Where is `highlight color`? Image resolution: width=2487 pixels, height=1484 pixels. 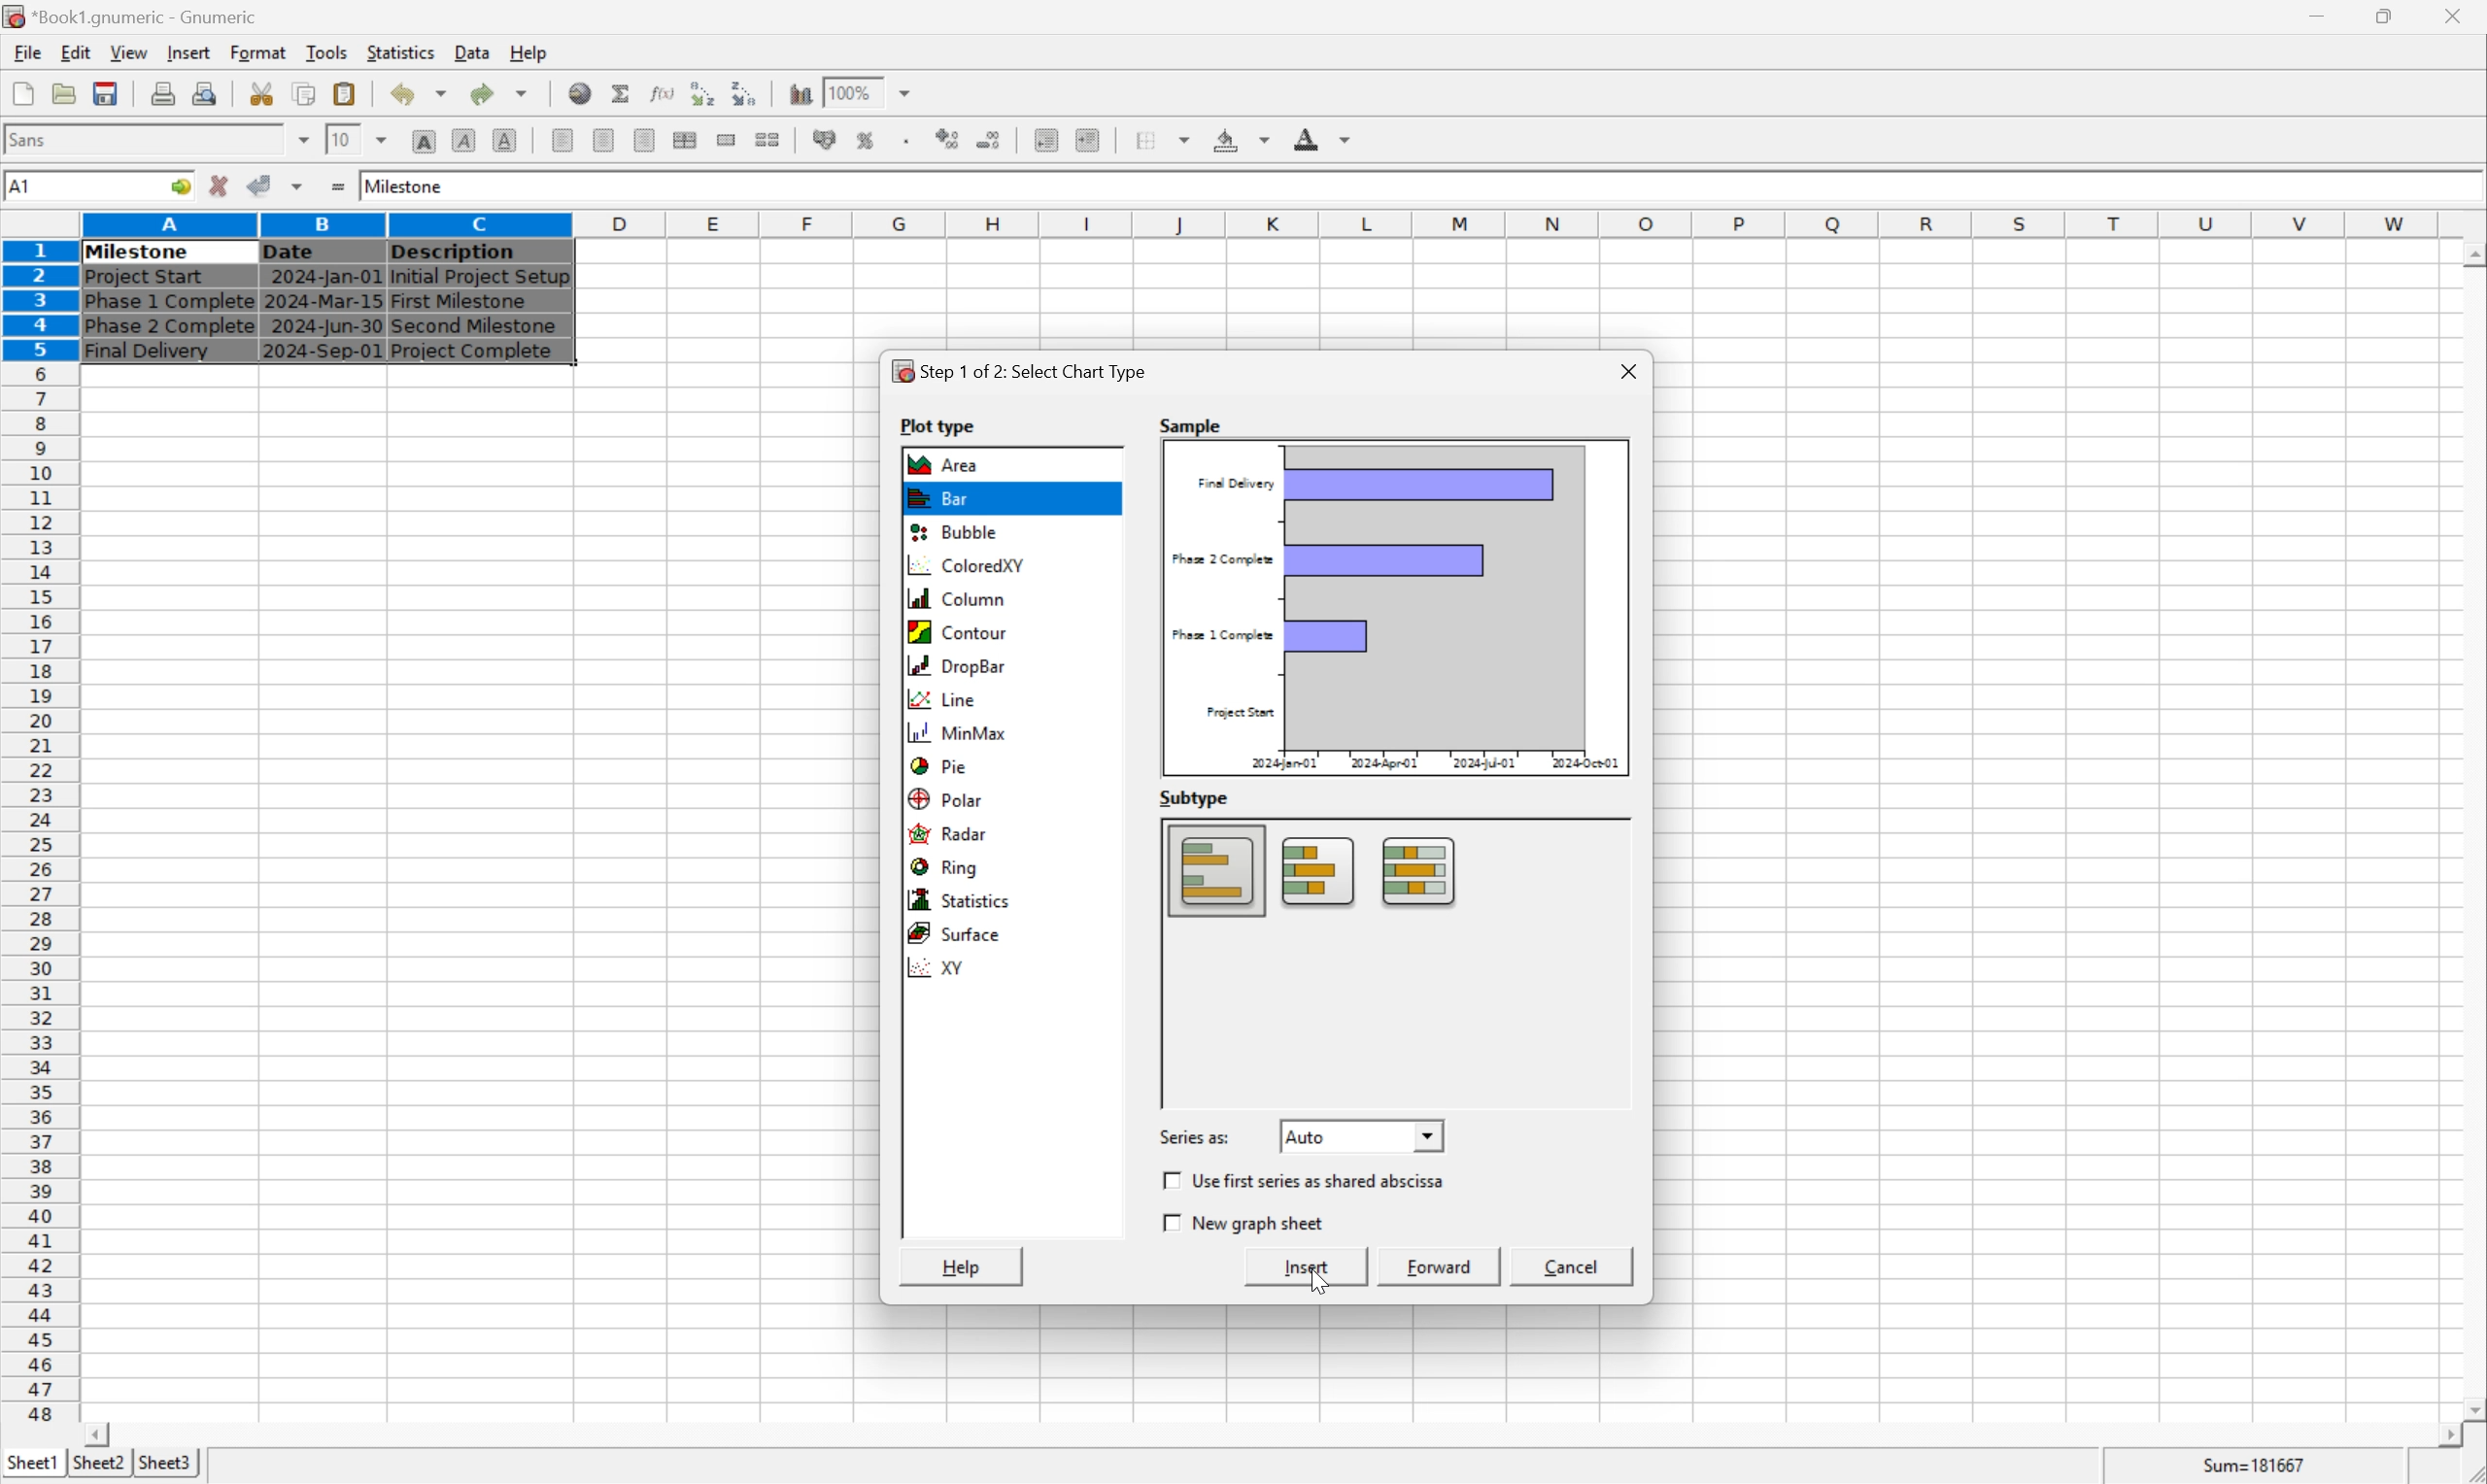
highlight color is located at coordinates (1237, 136).